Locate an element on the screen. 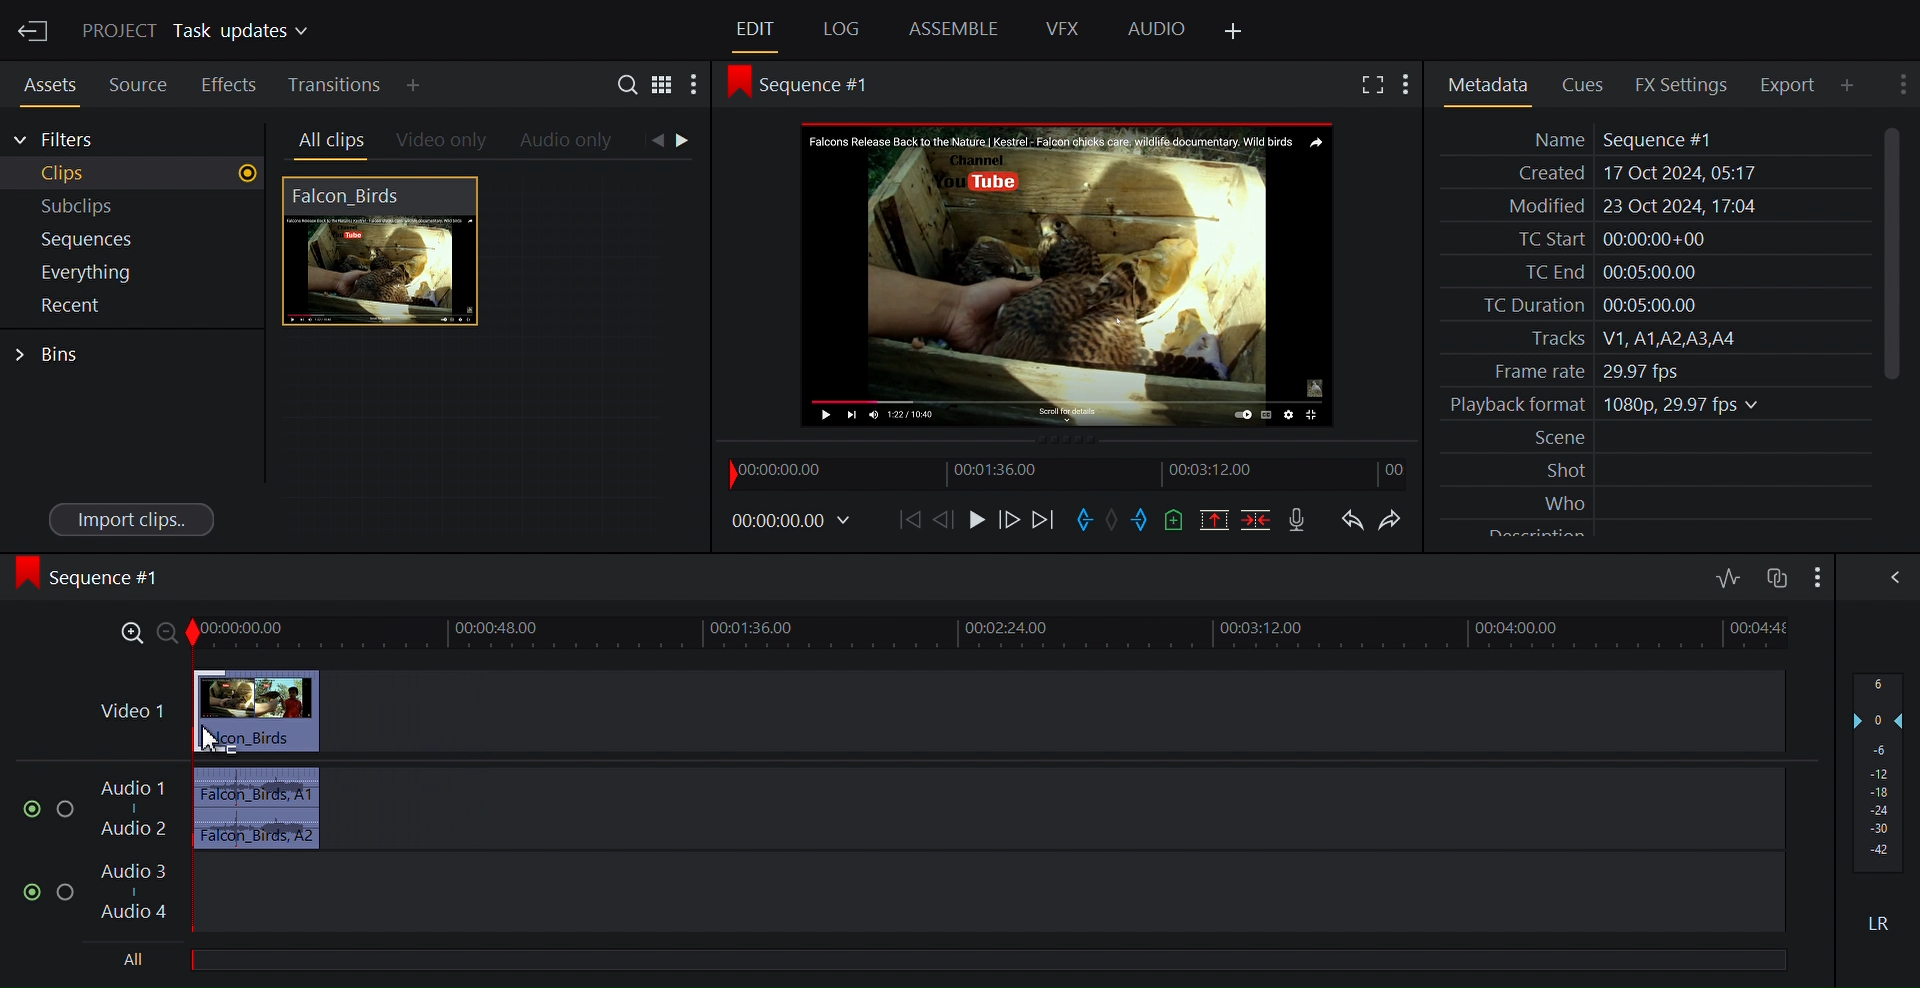 The height and width of the screenshot is (988, 1920). (un)mute is located at coordinates (34, 892).